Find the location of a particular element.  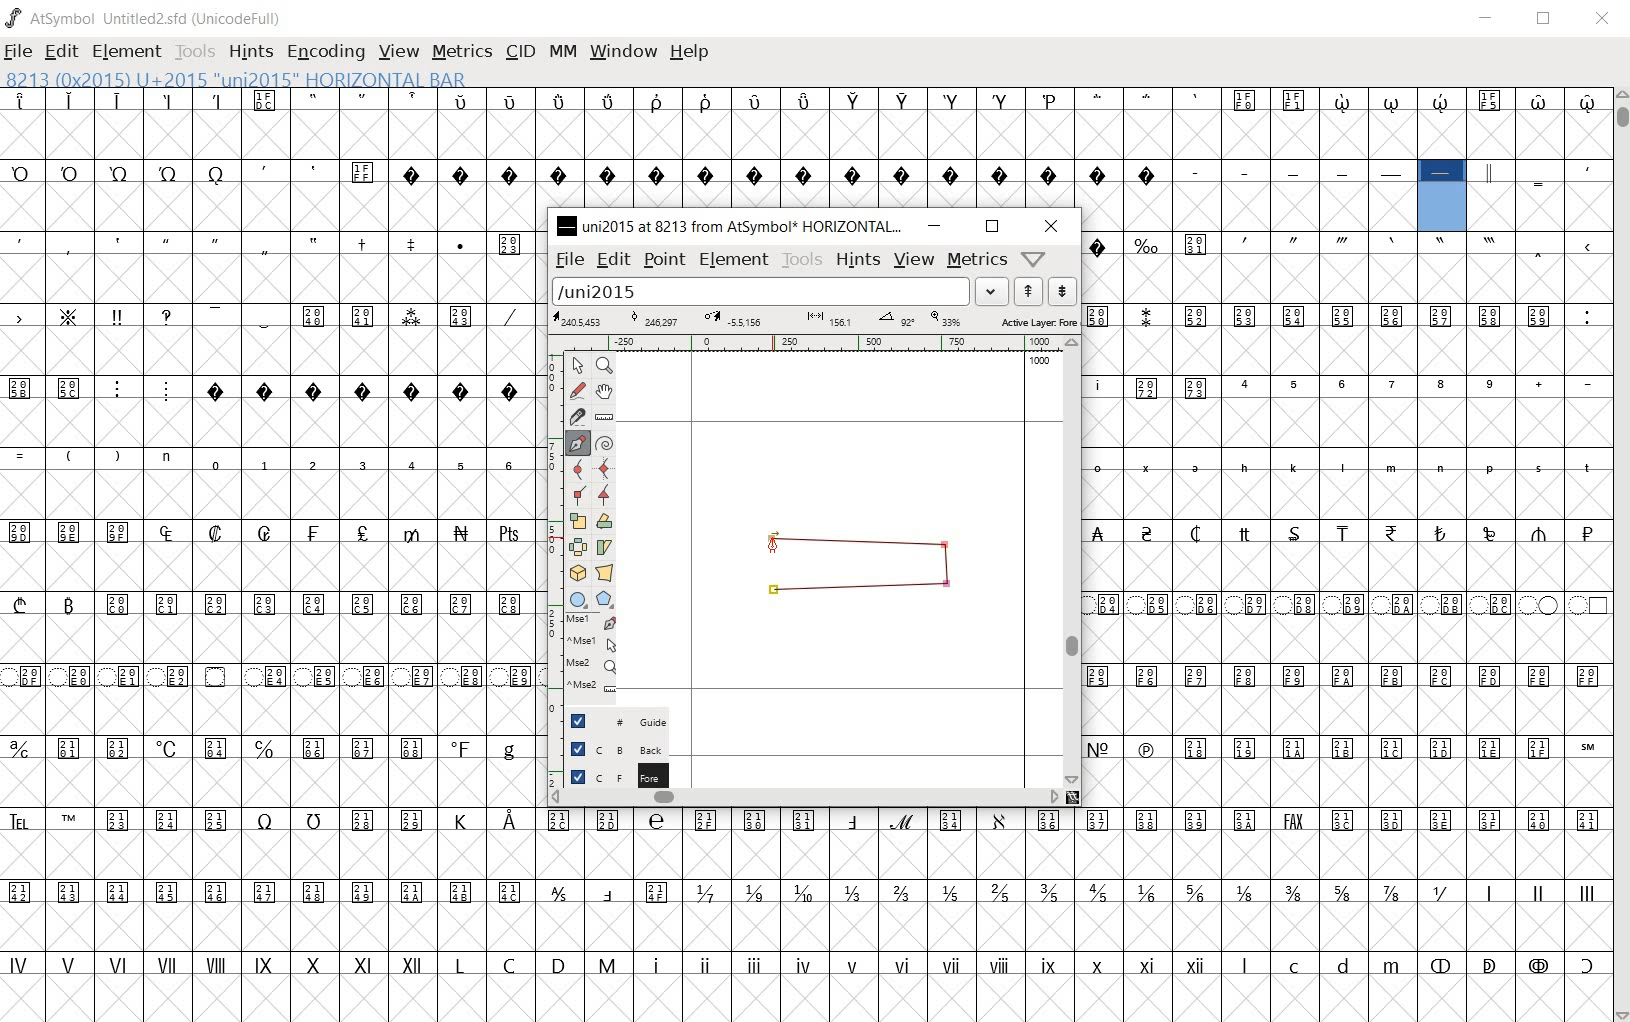

HINTS is located at coordinates (253, 52).